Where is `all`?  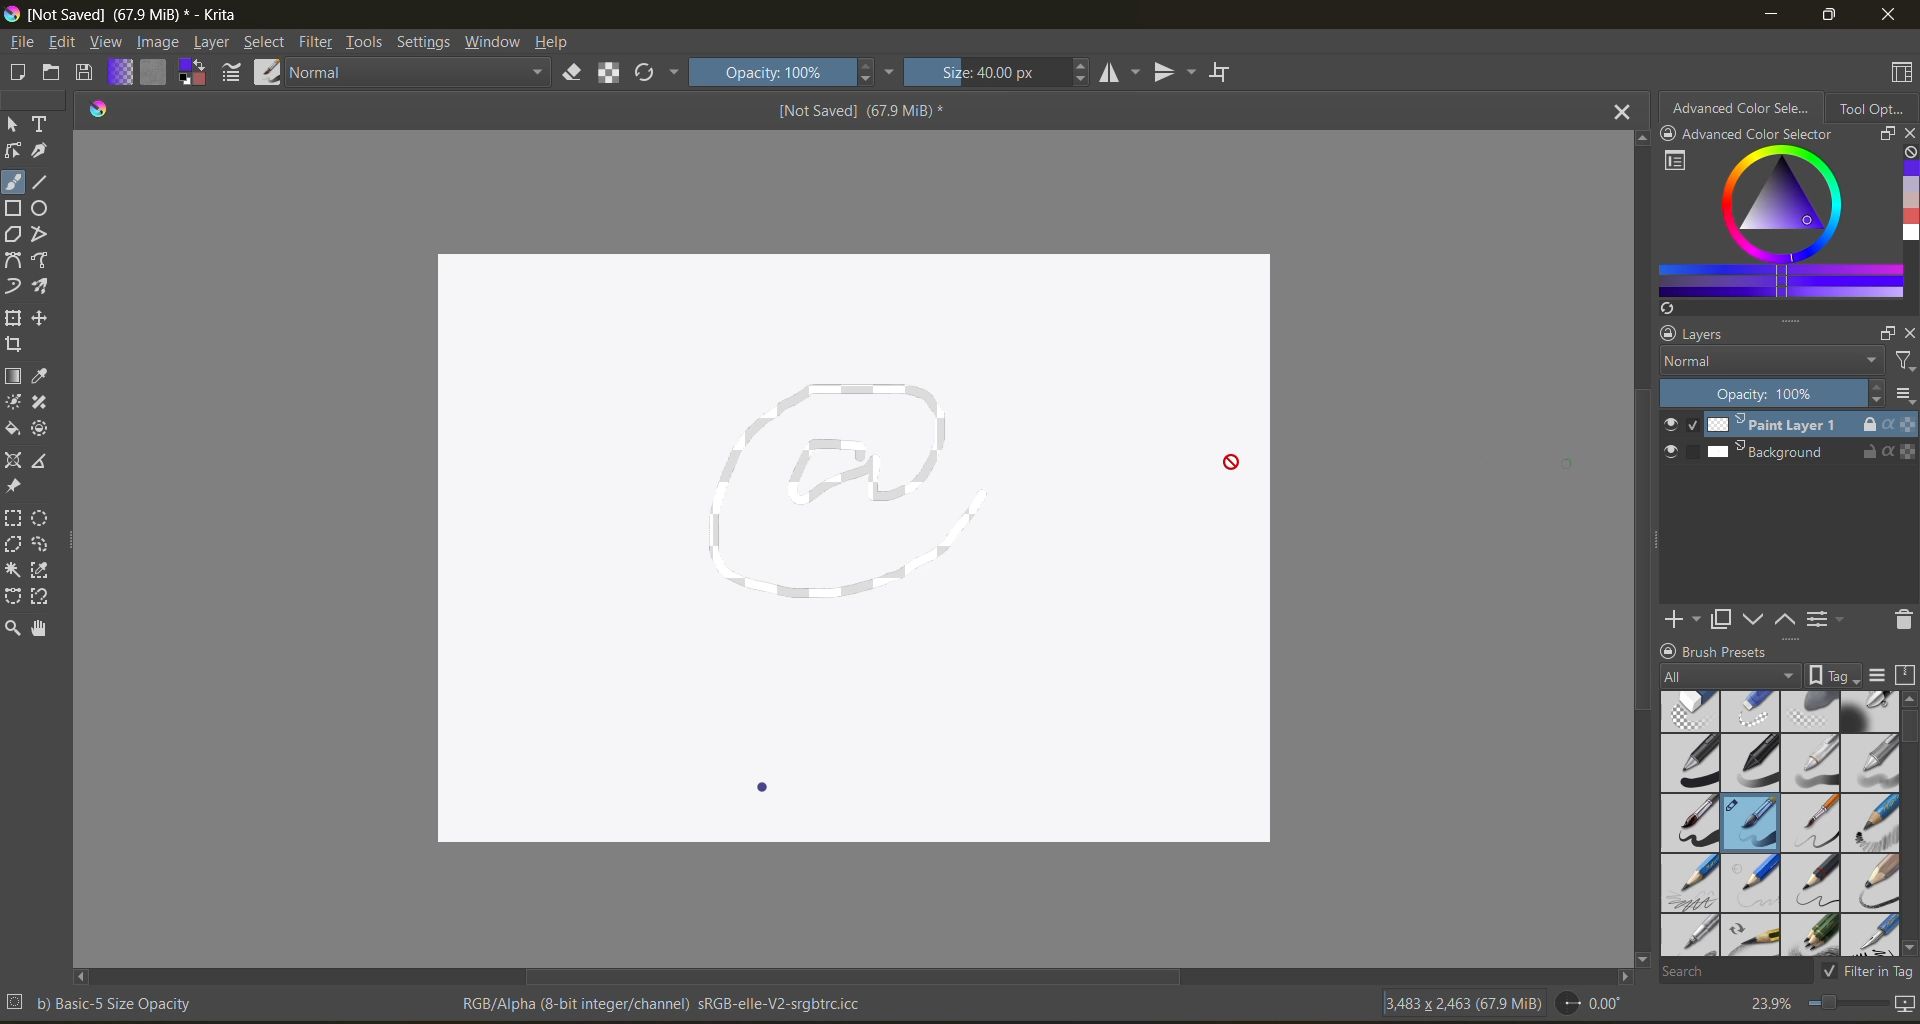 all is located at coordinates (1728, 674).